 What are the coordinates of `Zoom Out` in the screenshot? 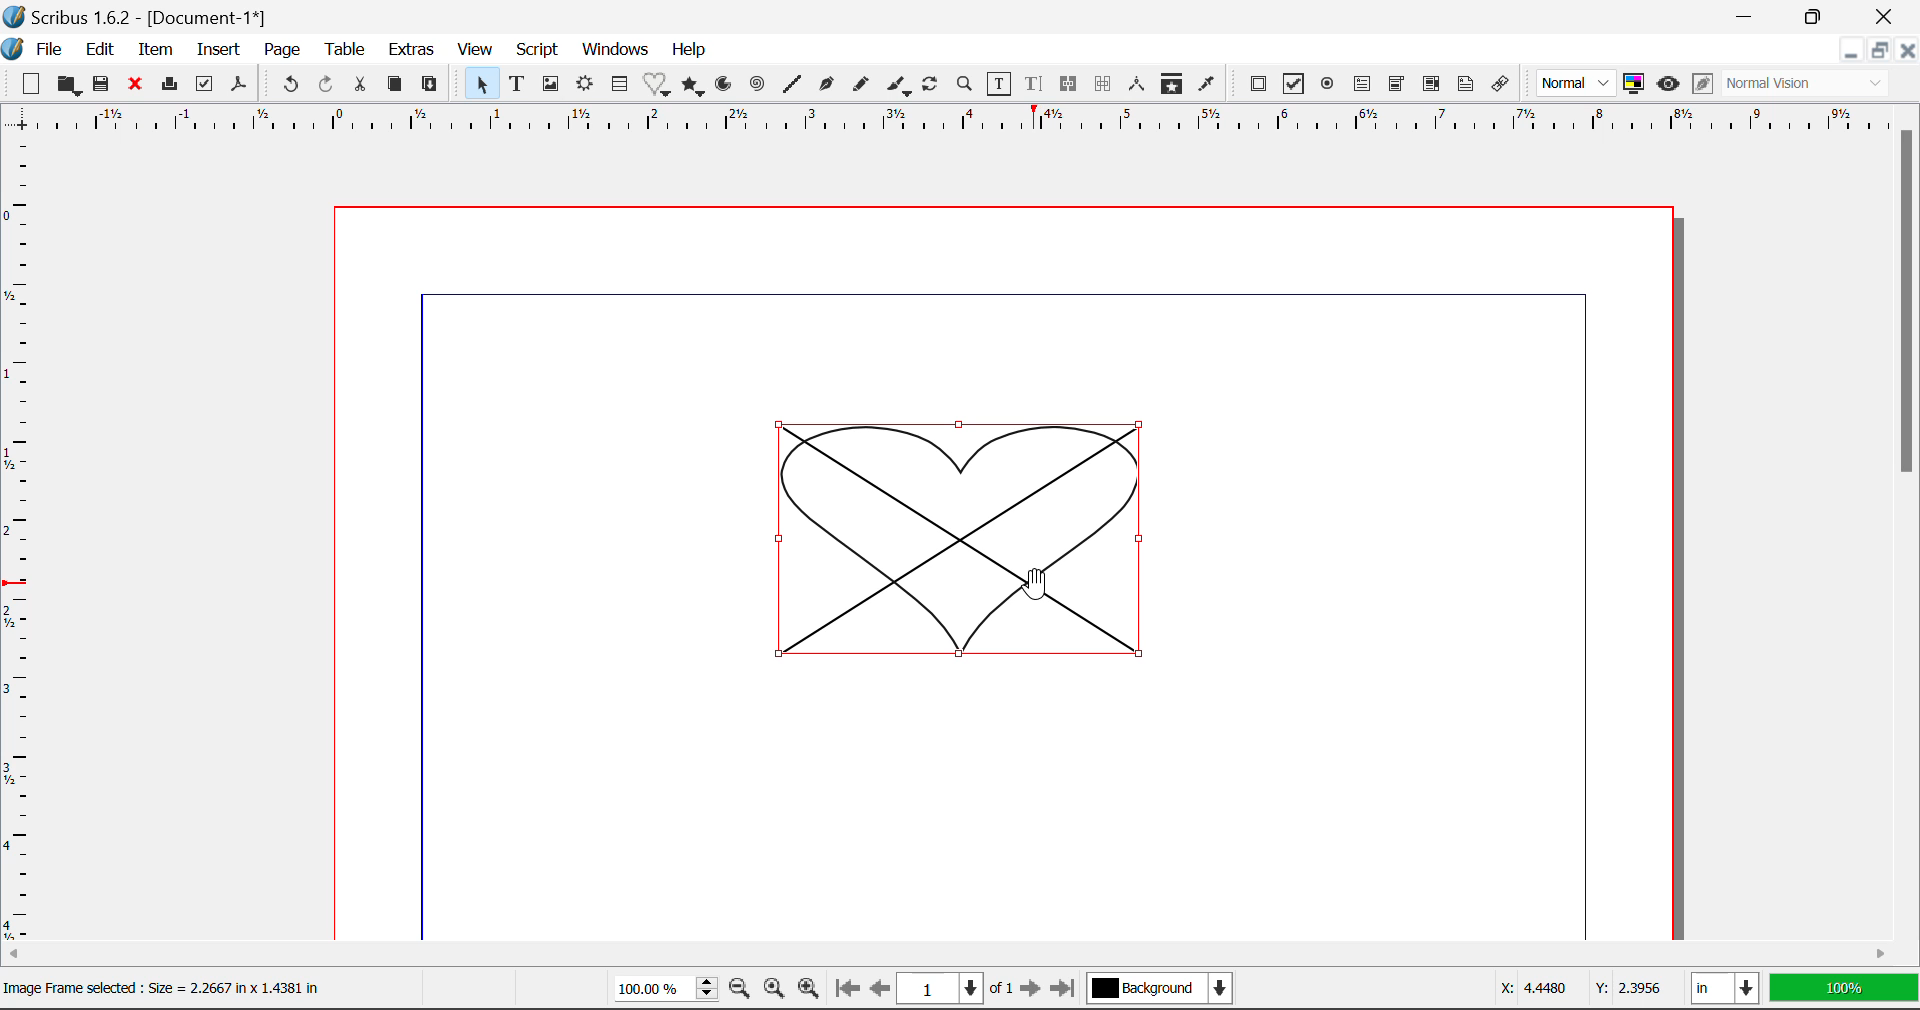 It's located at (740, 990).